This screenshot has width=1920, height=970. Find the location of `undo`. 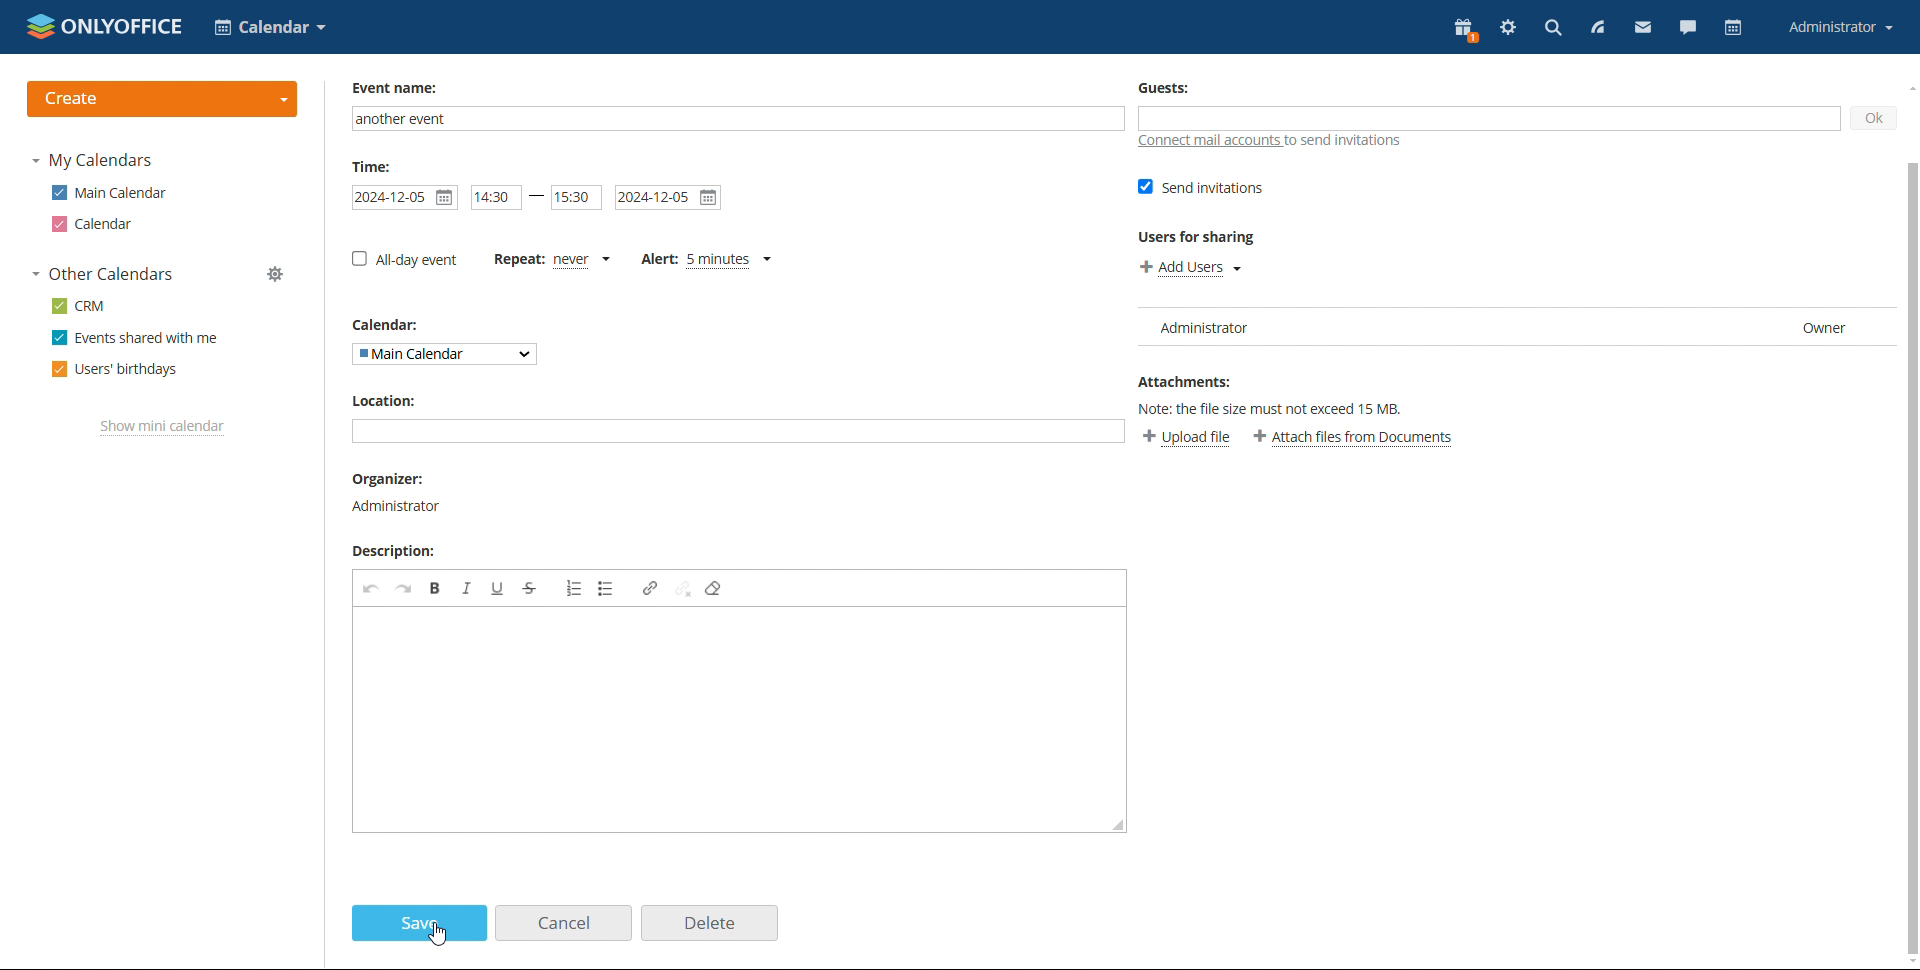

undo is located at coordinates (370, 591).